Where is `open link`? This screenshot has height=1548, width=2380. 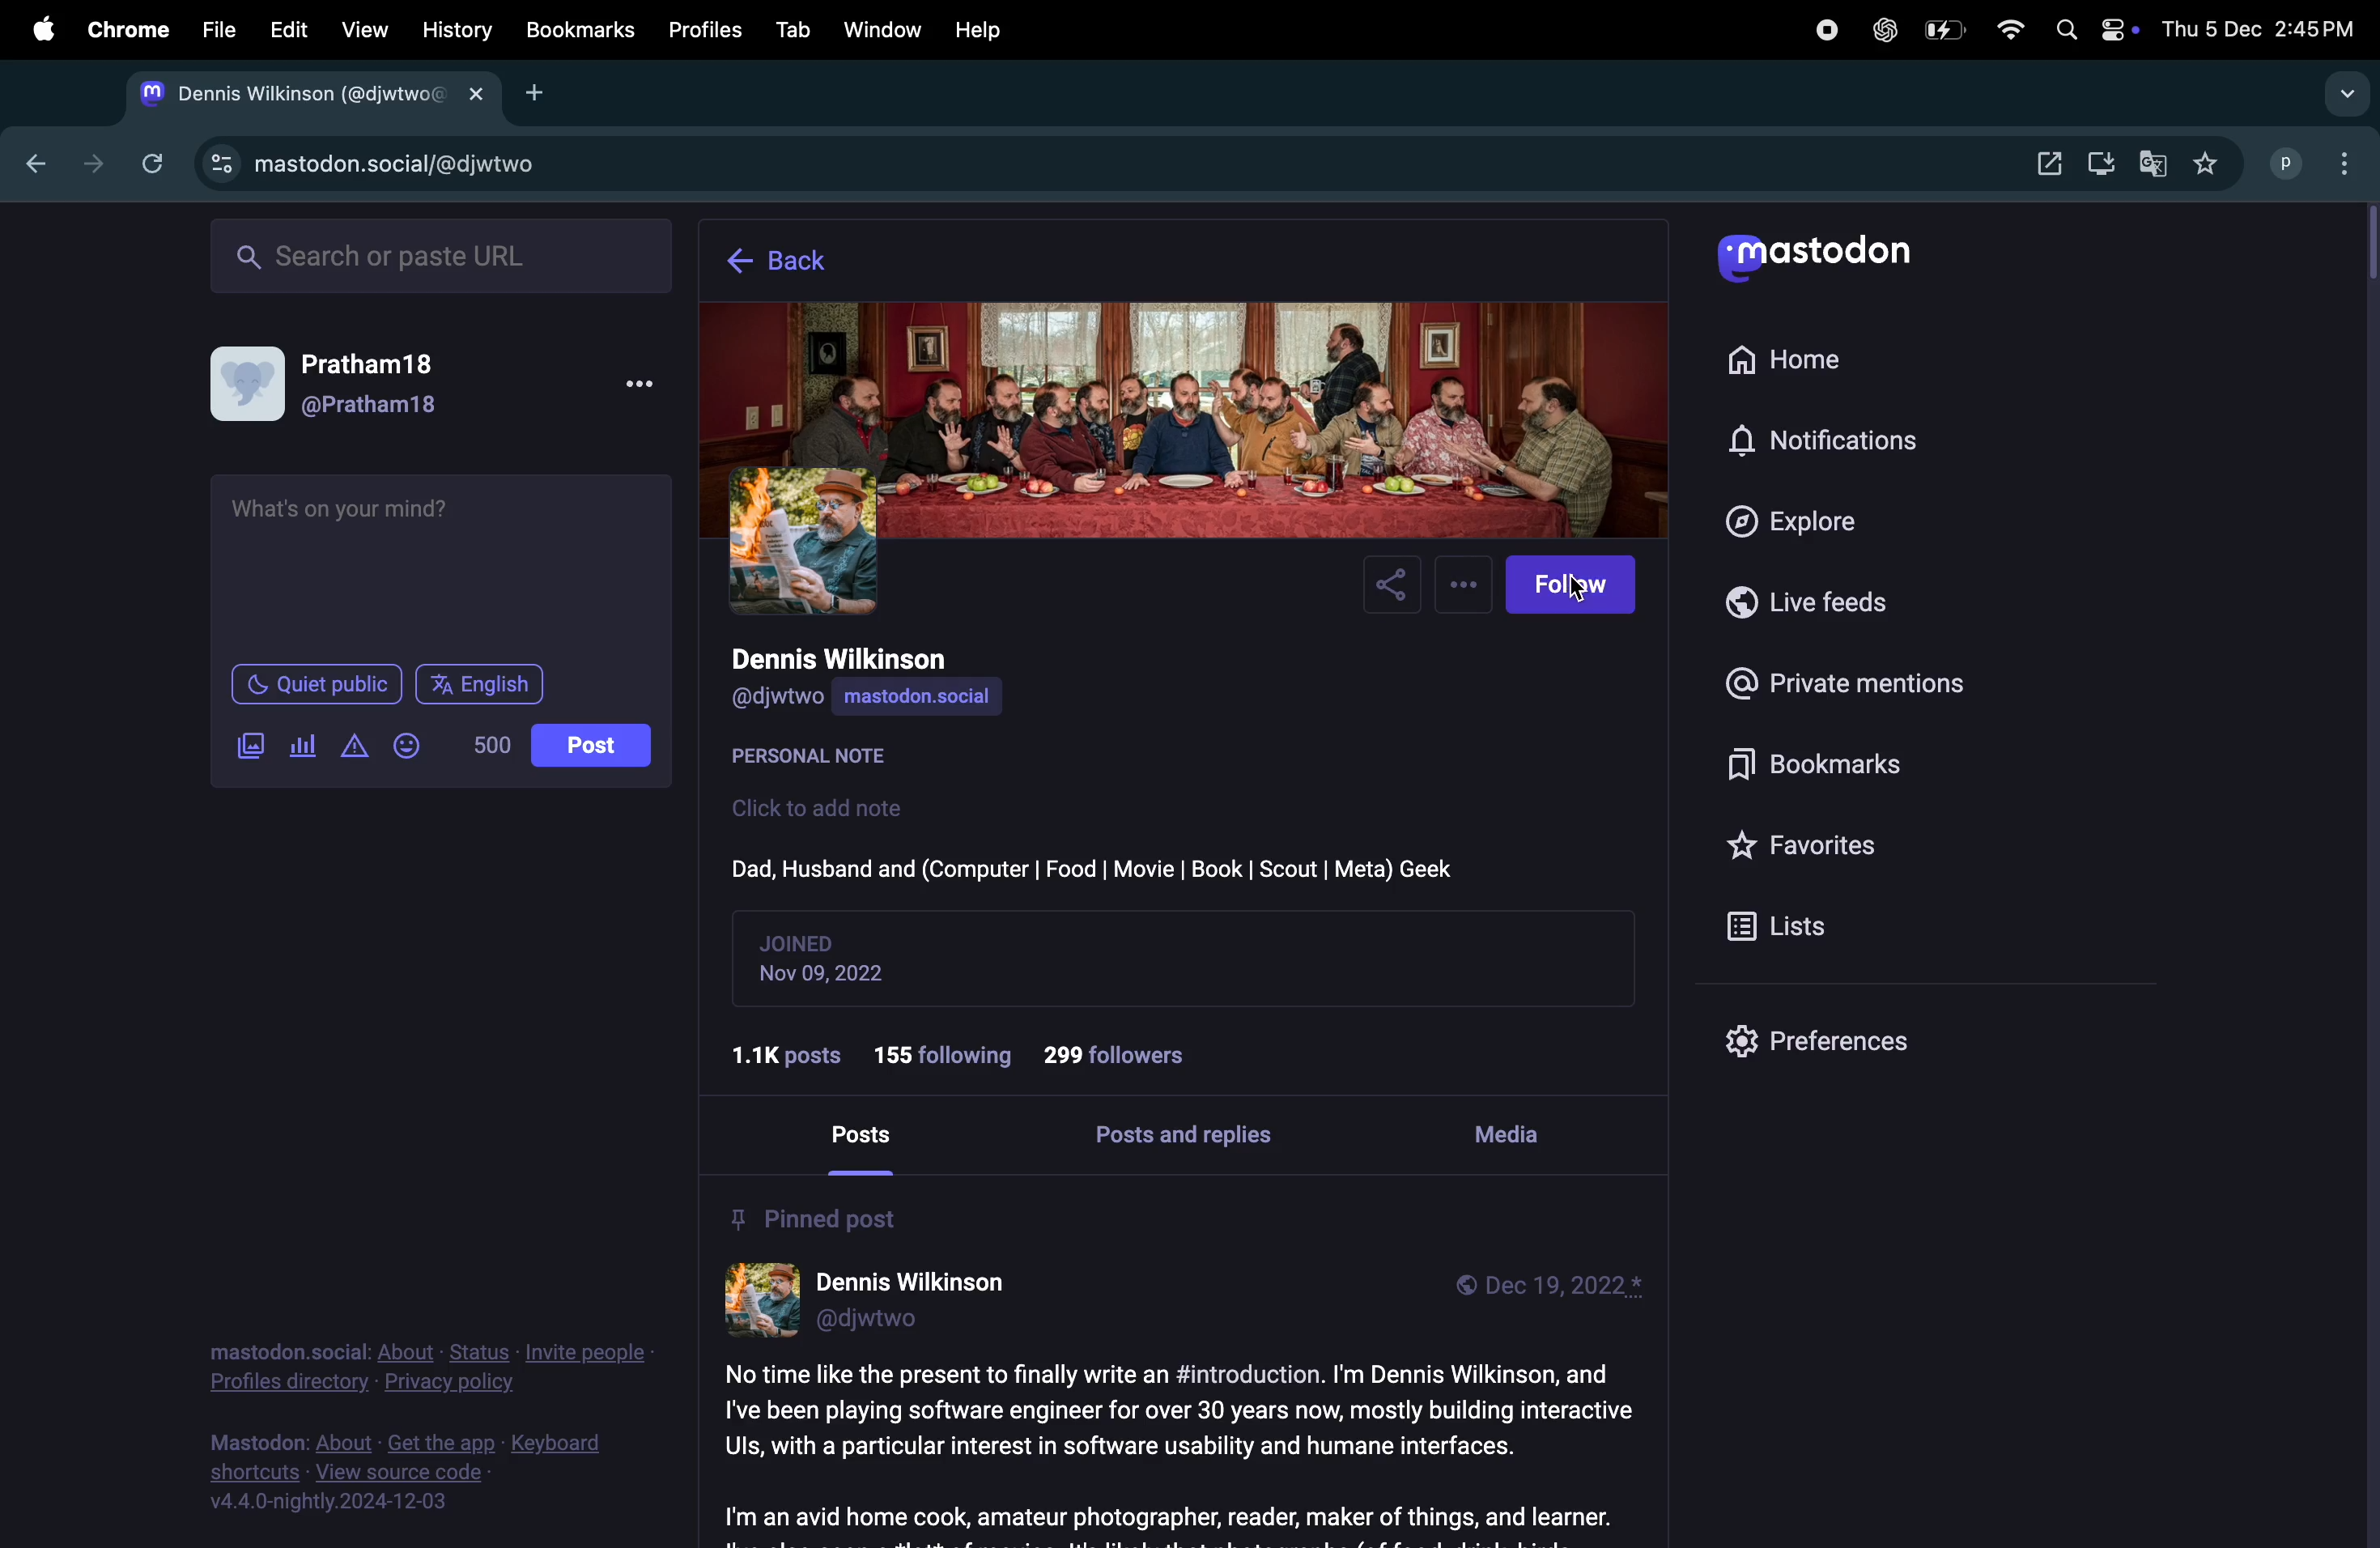 open link is located at coordinates (2041, 159).